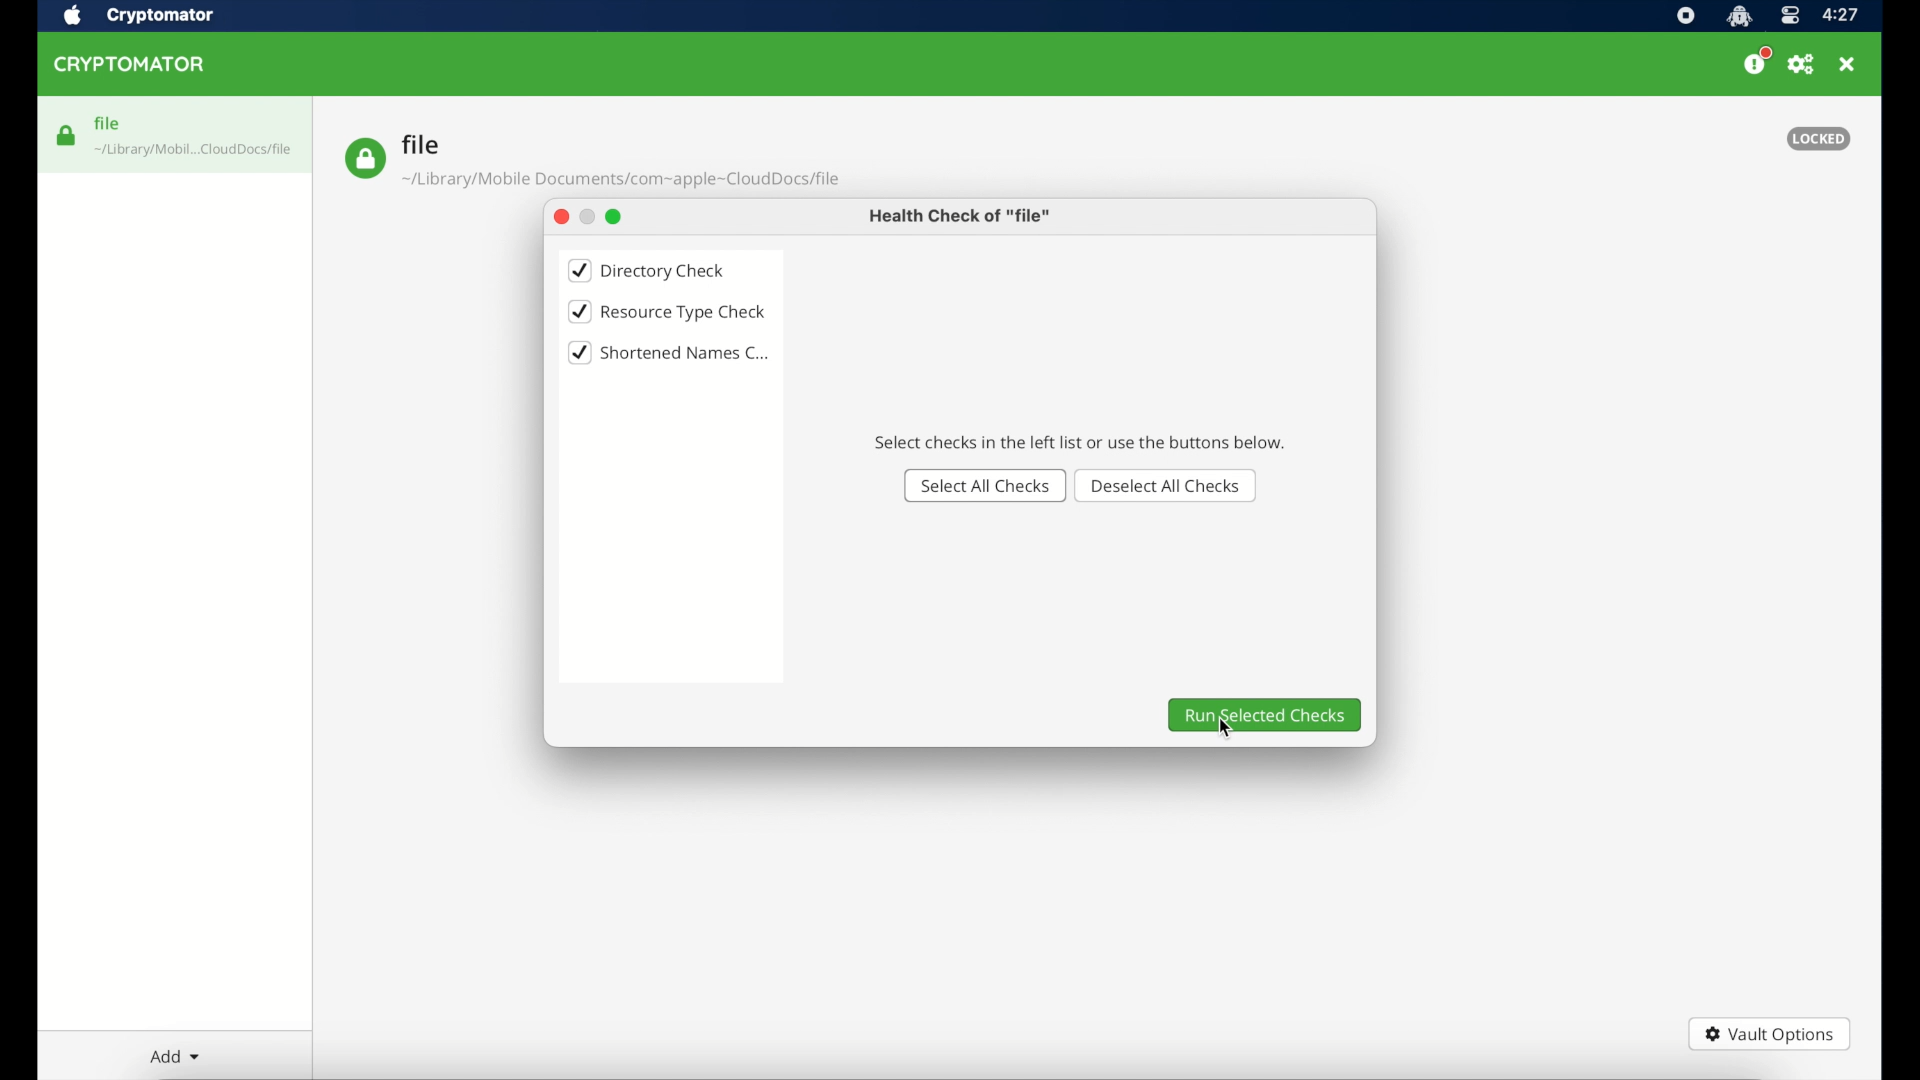 The width and height of the screenshot is (1920, 1080). I want to click on minimize, so click(586, 216).